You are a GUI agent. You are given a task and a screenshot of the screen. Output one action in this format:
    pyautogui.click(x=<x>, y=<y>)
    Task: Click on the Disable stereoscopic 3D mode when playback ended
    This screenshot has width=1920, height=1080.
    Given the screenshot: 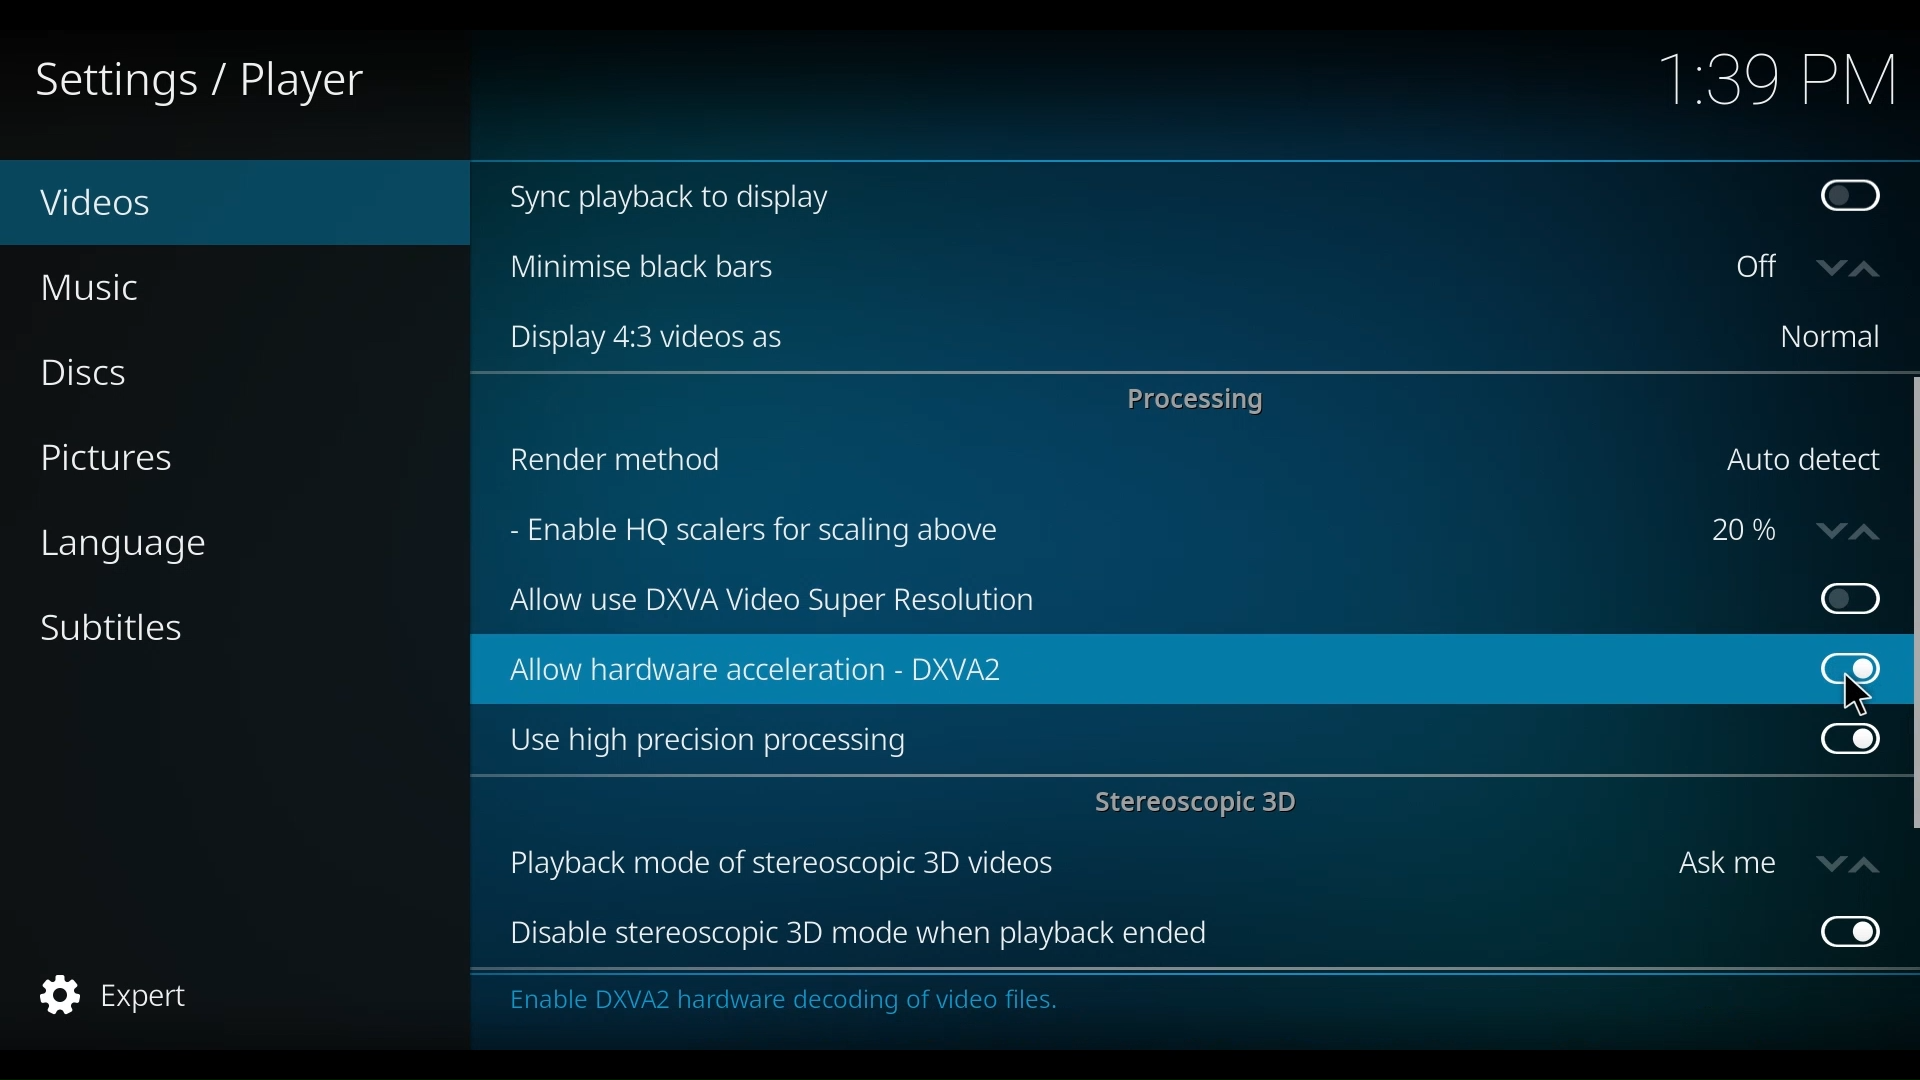 What is the action you would take?
    pyautogui.click(x=1148, y=935)
    